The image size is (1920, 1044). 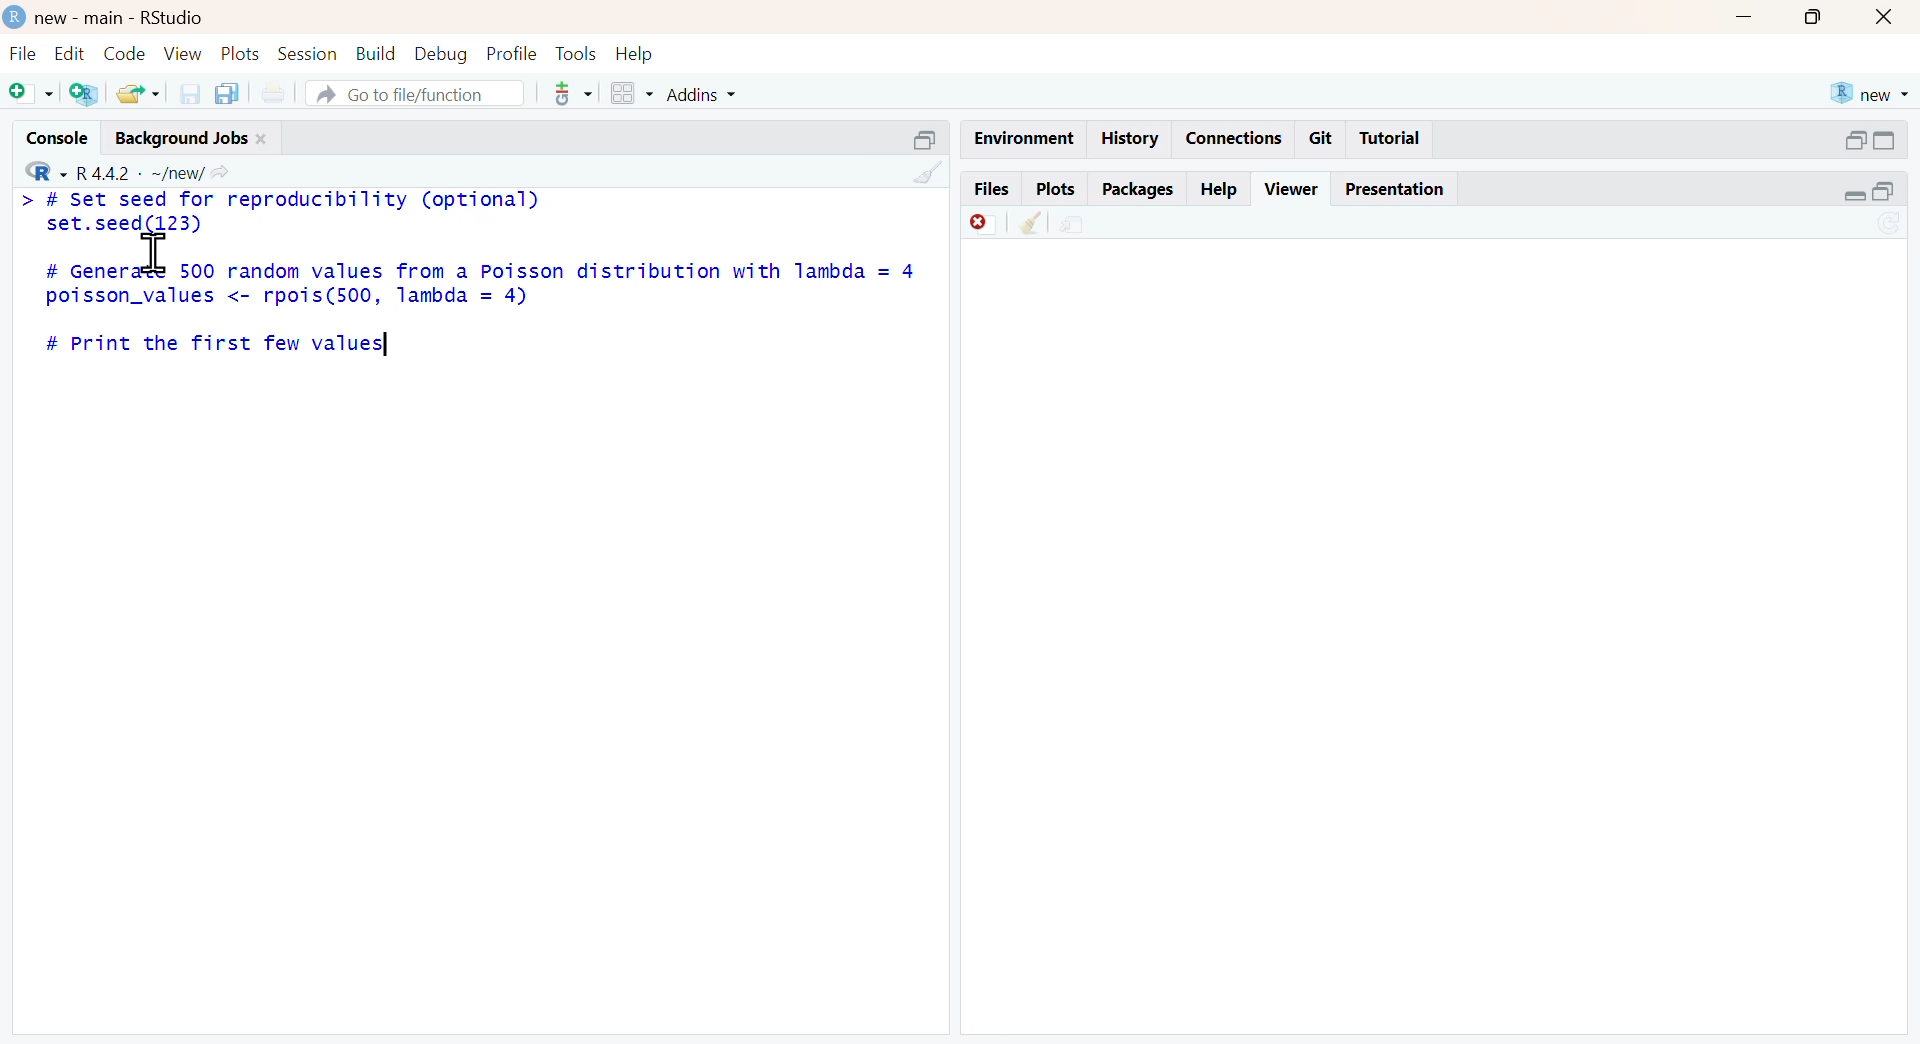 What do you see at coordinates (376, 52) in the screenshot?
I see `build` at bounding box center [376, 52].